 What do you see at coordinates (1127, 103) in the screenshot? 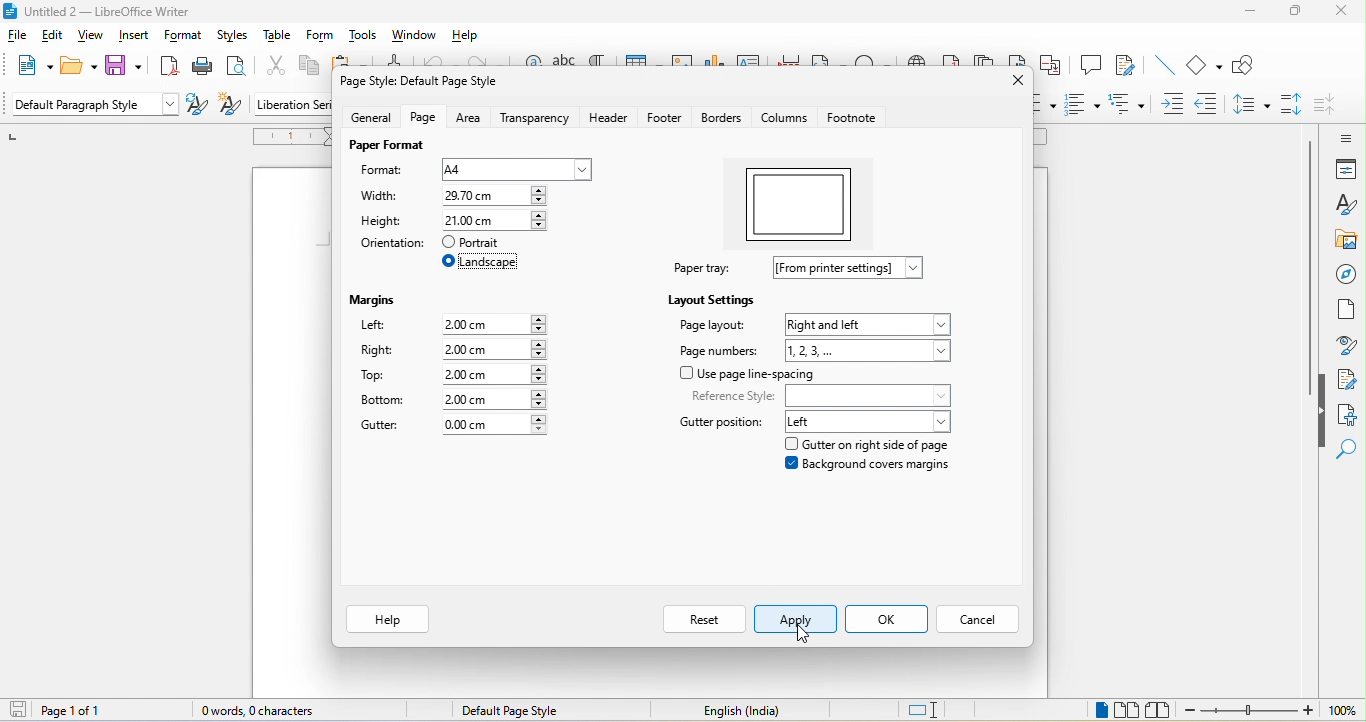
I see `outline format` at bounding box center [1127, 103].